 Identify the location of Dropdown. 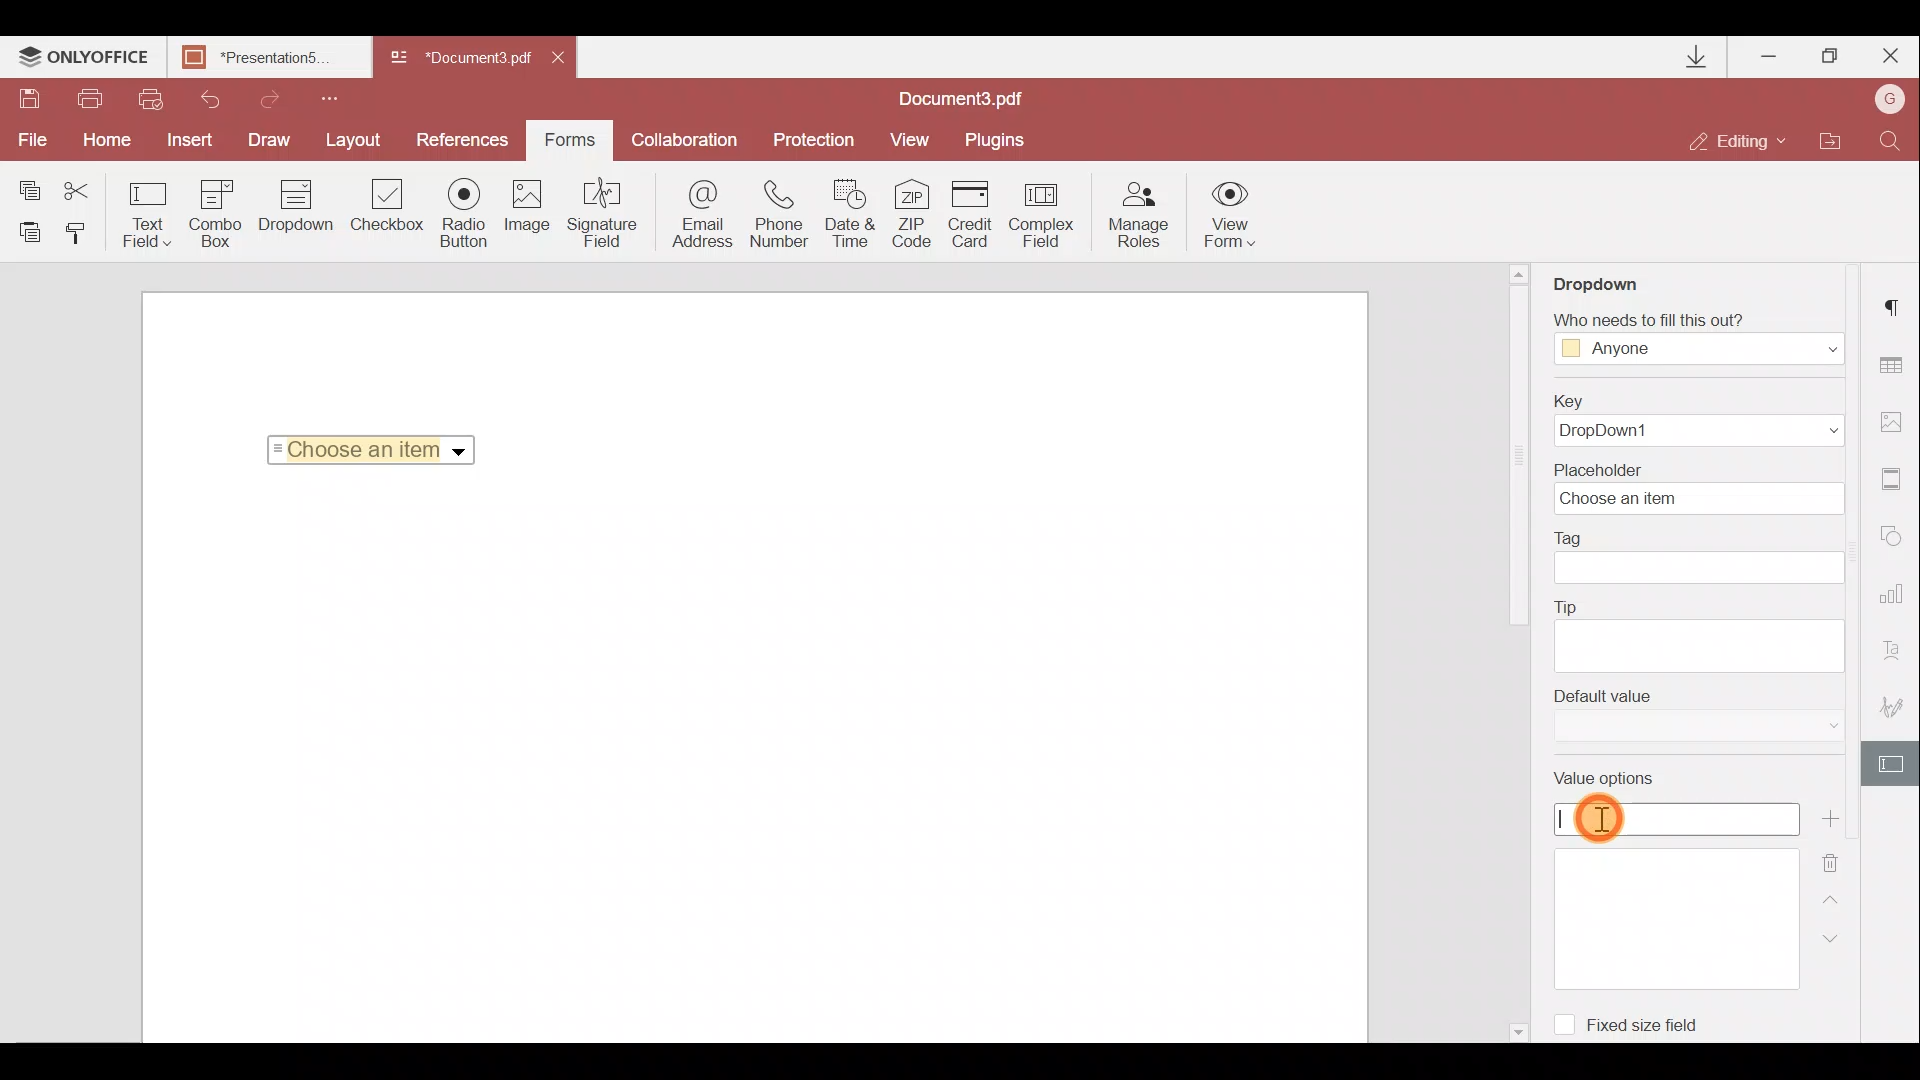
(1614, 277).